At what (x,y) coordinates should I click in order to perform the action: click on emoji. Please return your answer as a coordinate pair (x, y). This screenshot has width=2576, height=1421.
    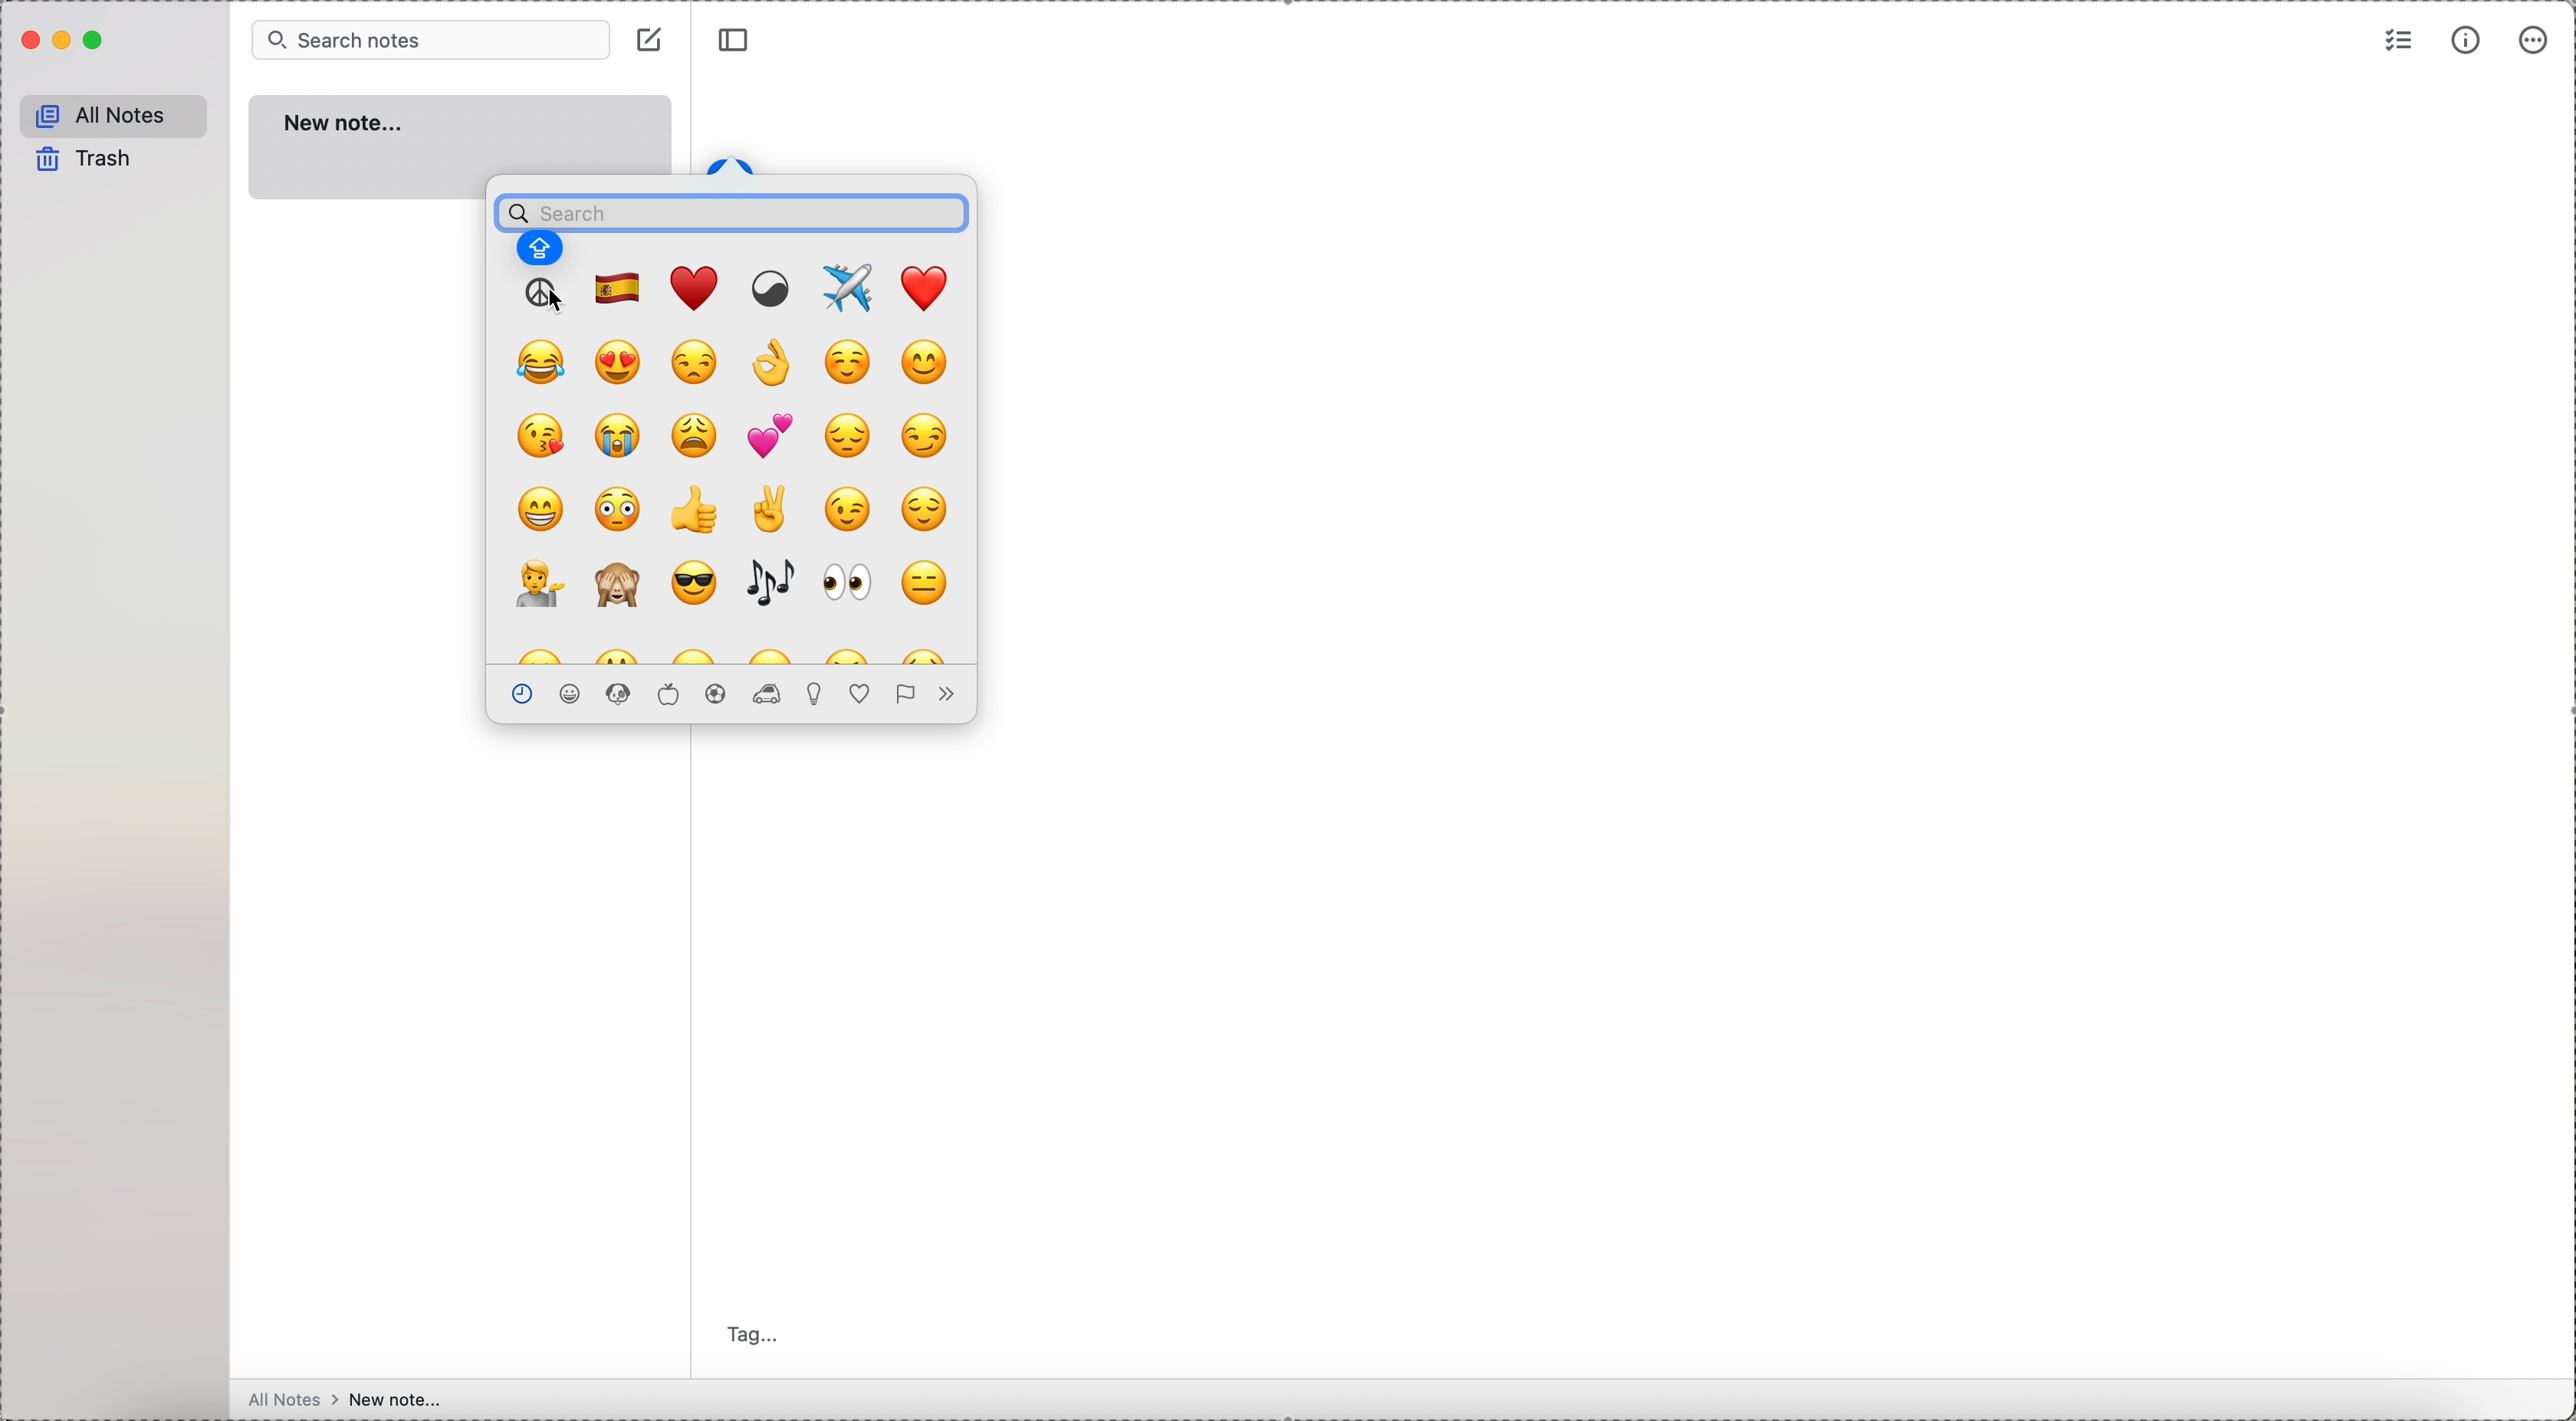
    Looking at the image, I should click on (926, 582).